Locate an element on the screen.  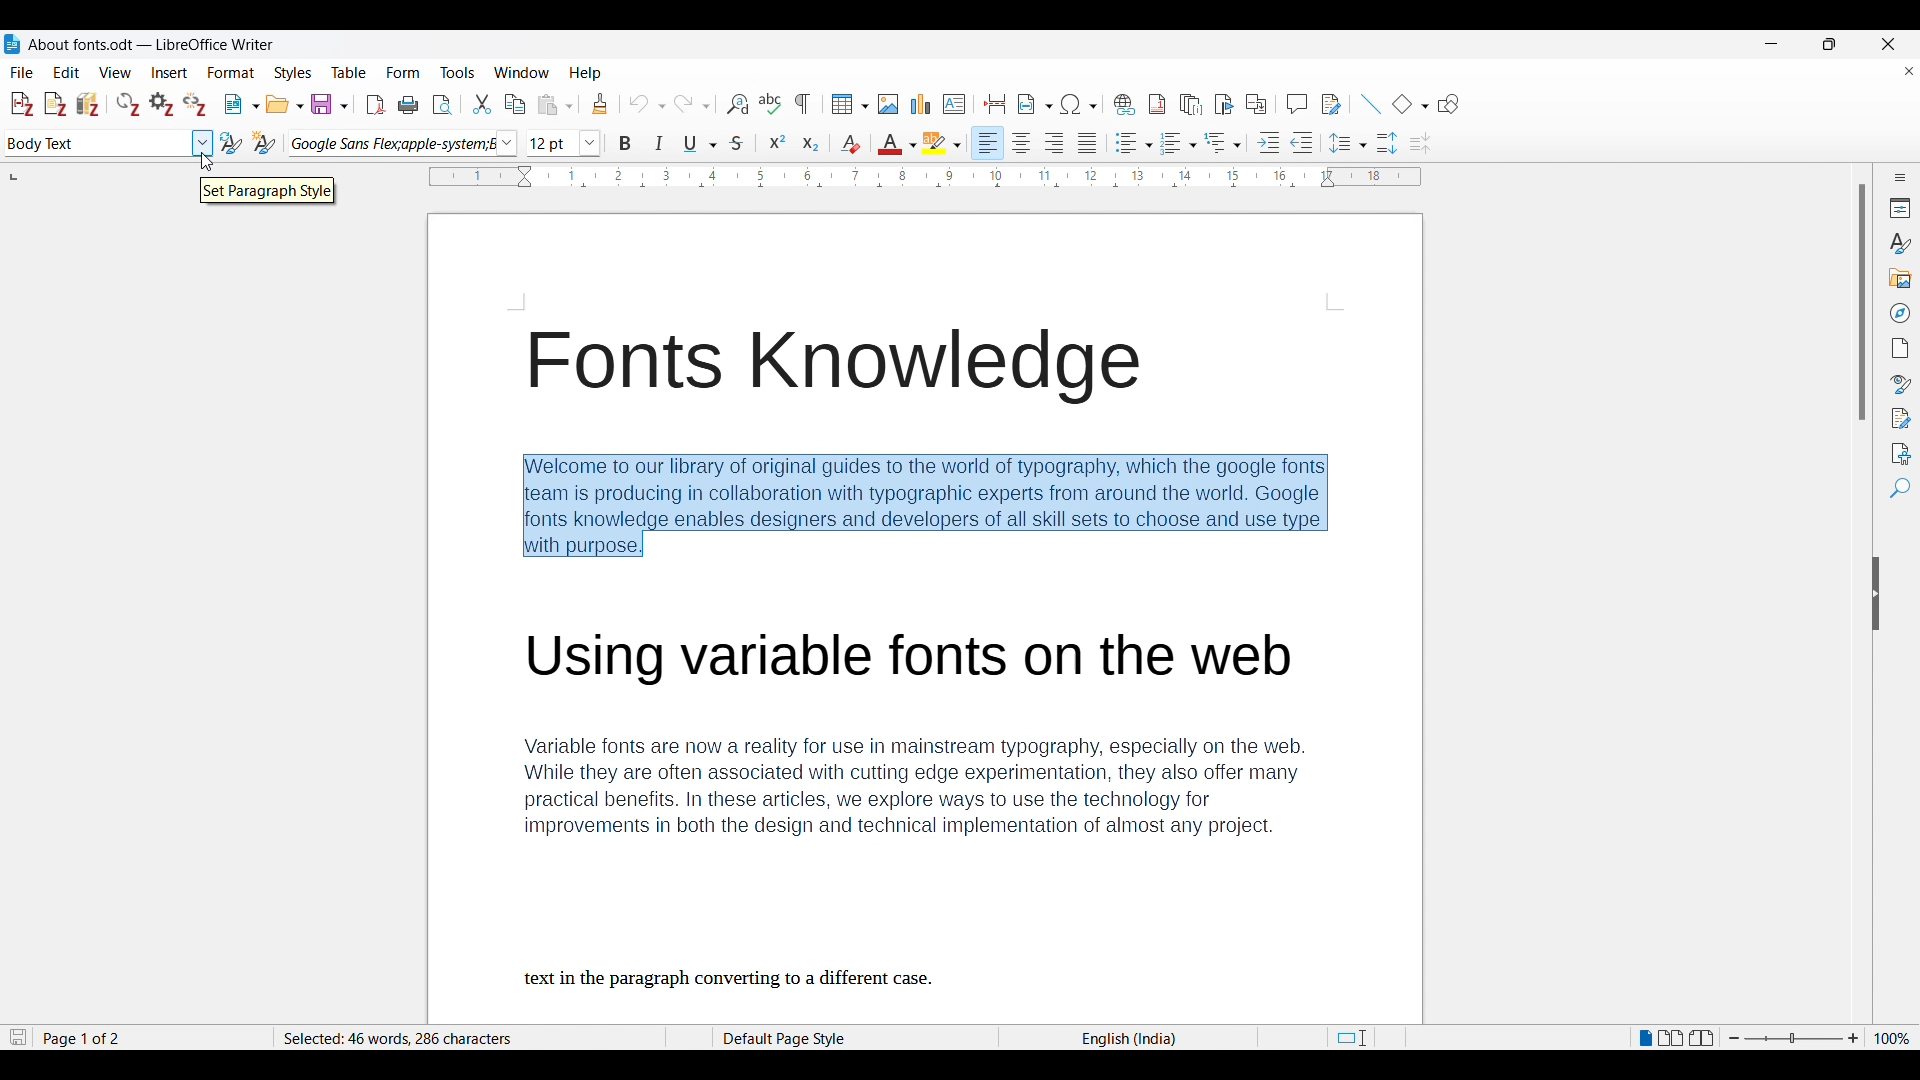
Set line spacing is located at coordinates (1348, 143).